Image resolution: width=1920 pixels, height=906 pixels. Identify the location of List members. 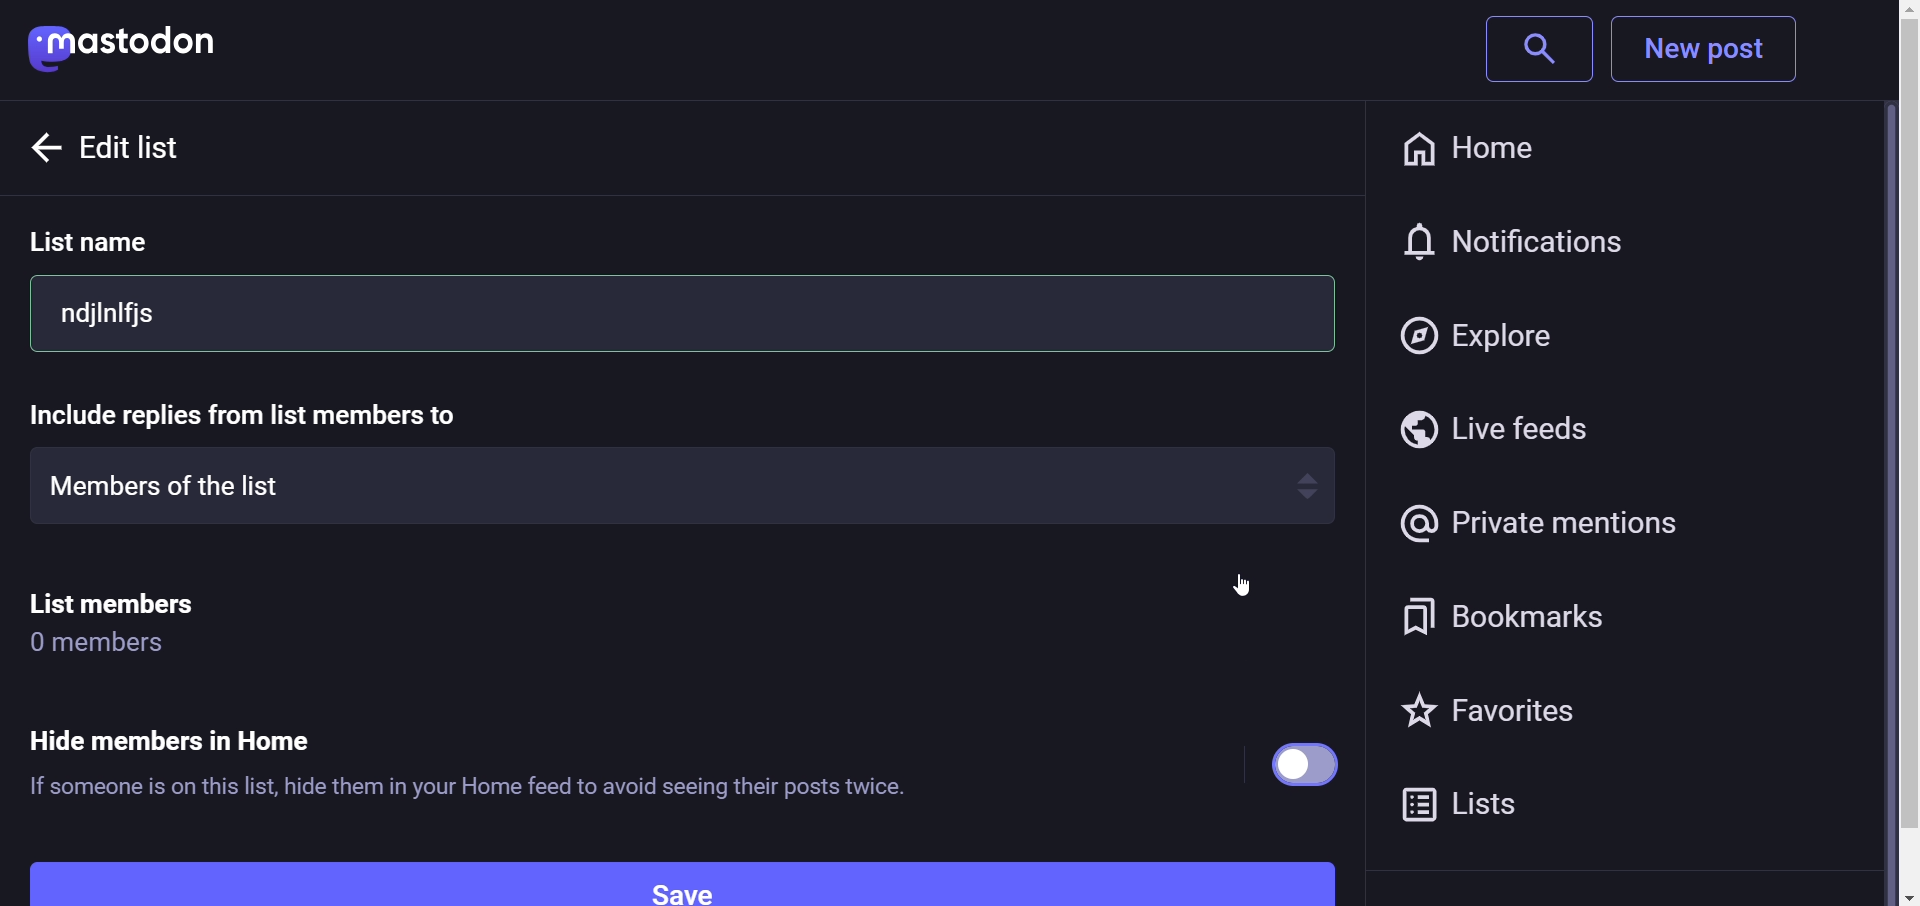
(137, 599).